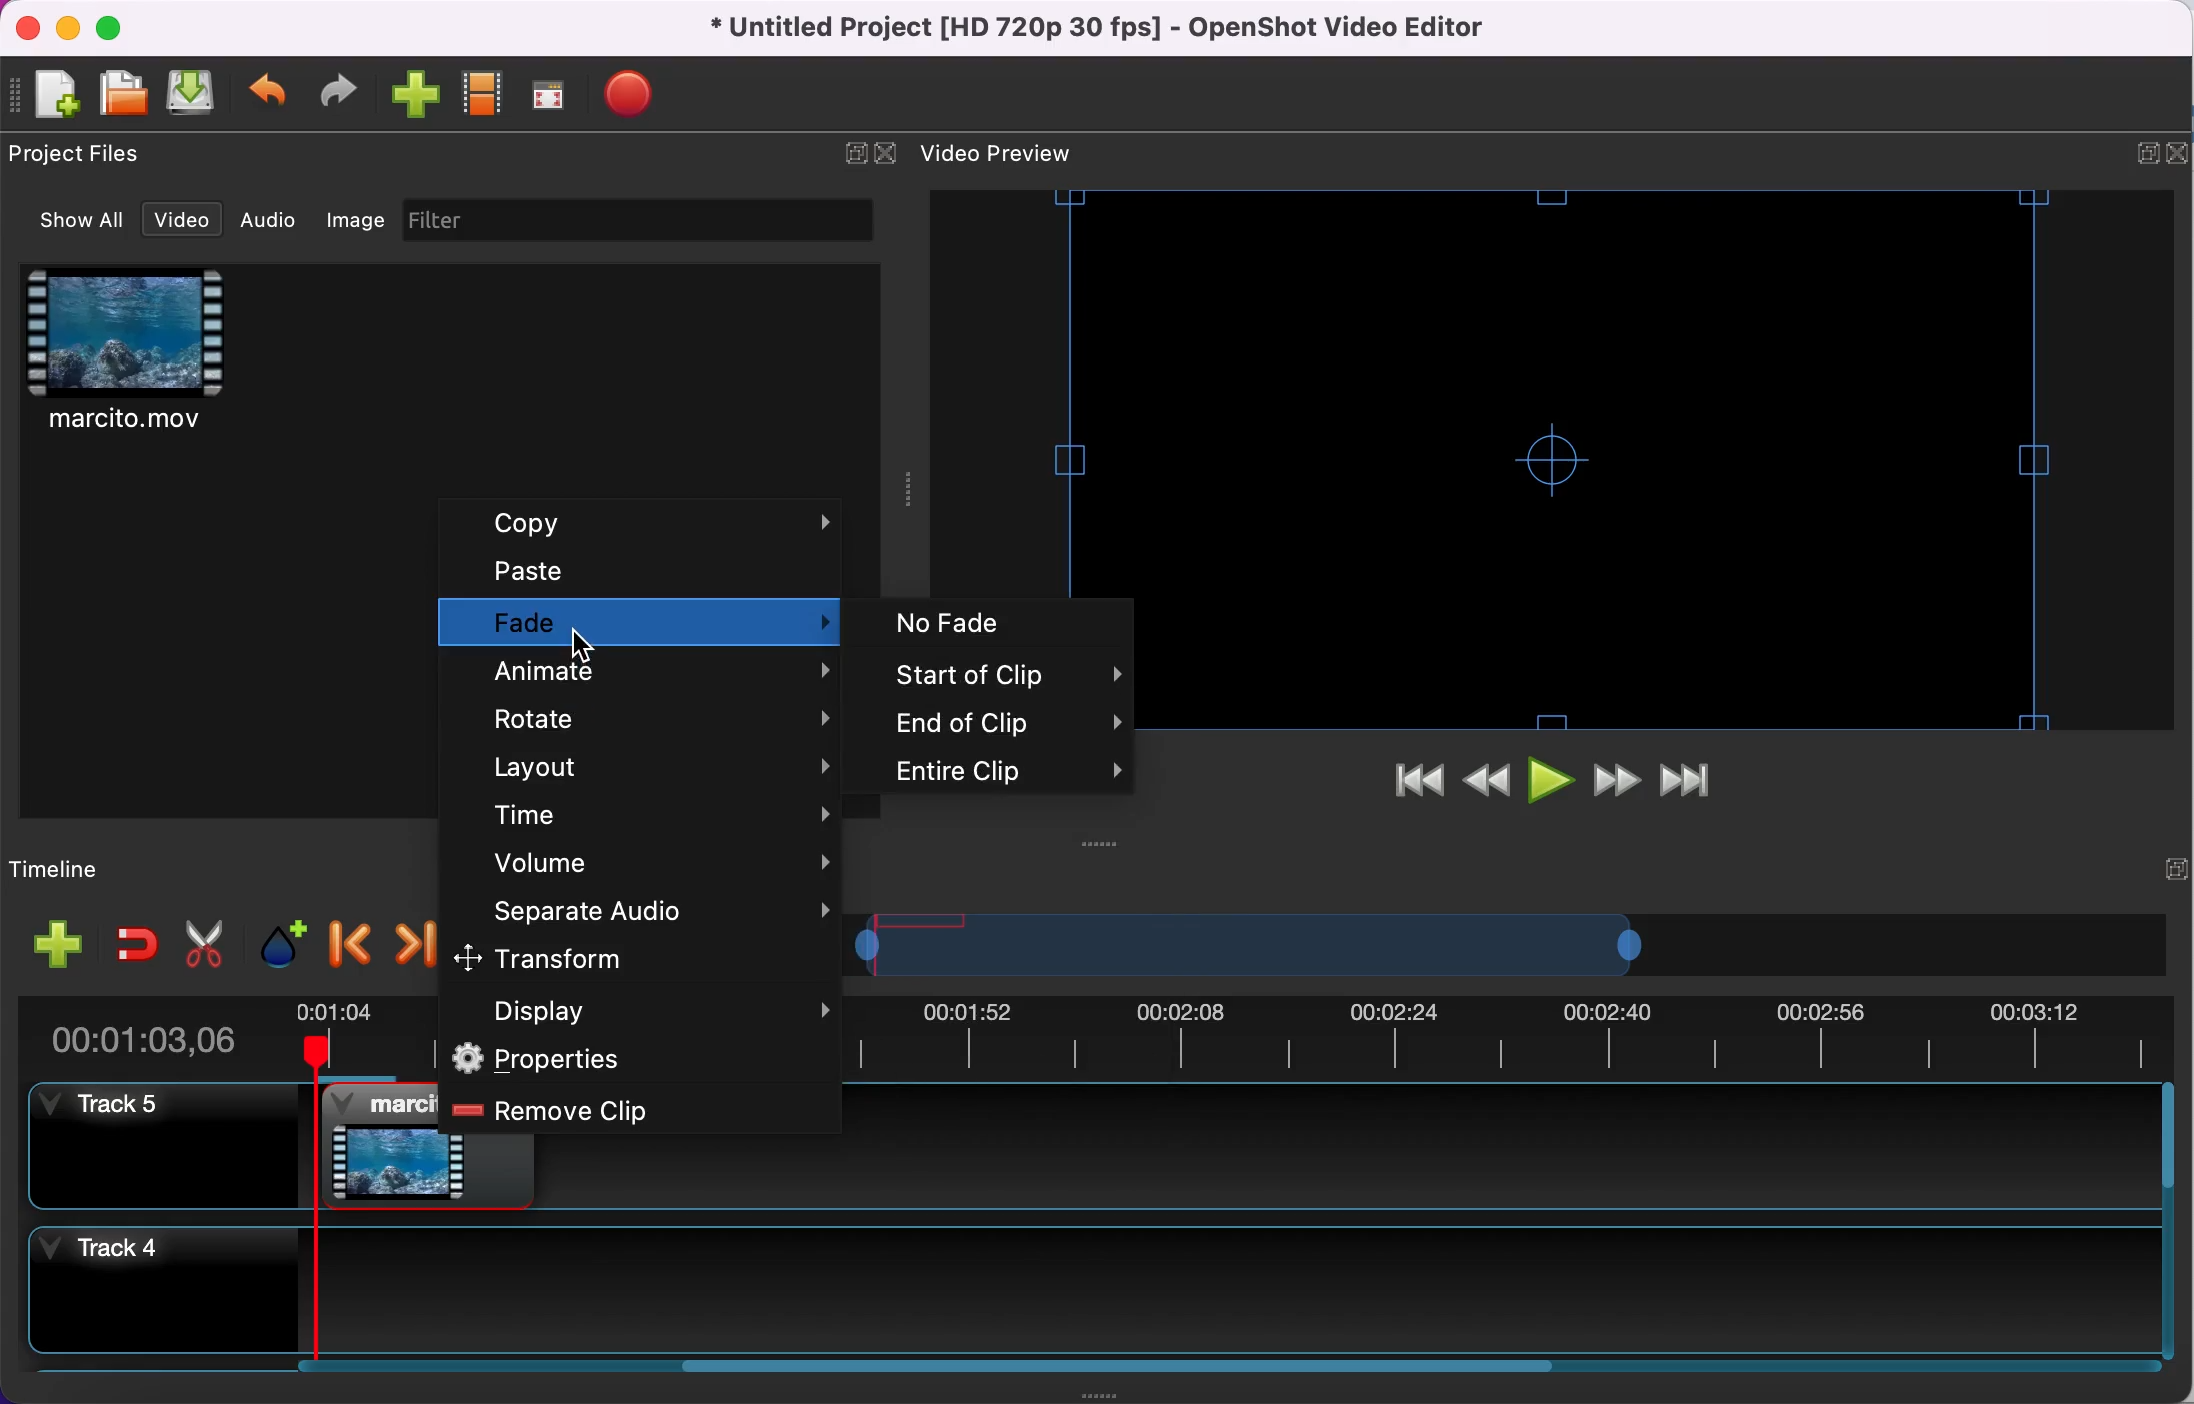  What do you see at coordinates (1107, 29) in the screenshot?
I see `title - Untitled Project [HD 720p 30 fps) - OpenShot Video Editor` at bounding box center [1107, 29].